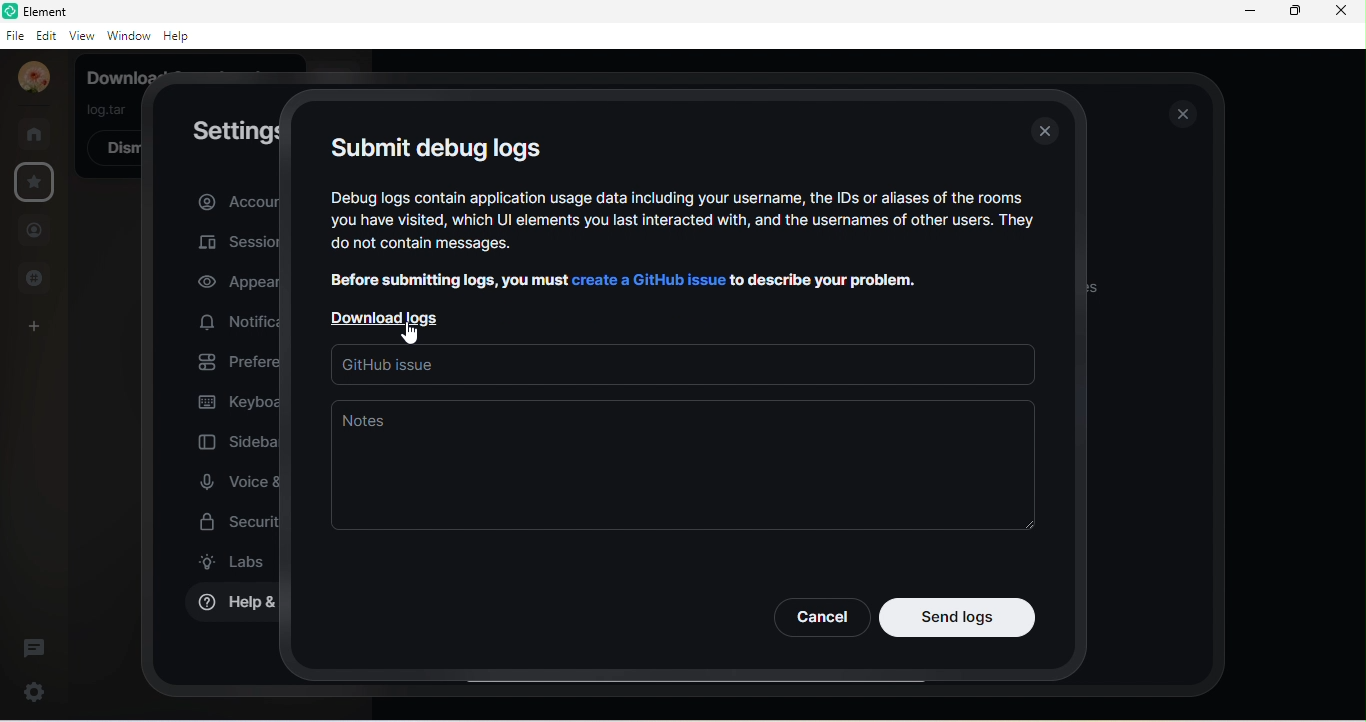 The height and width of the screenshot is (722, 1366). What do you see at coordinates (678, 196) in the screenshot?
I see `debug logs containt application usage data including your username, the IDs or aliases of` at bounding box center [678, 196].